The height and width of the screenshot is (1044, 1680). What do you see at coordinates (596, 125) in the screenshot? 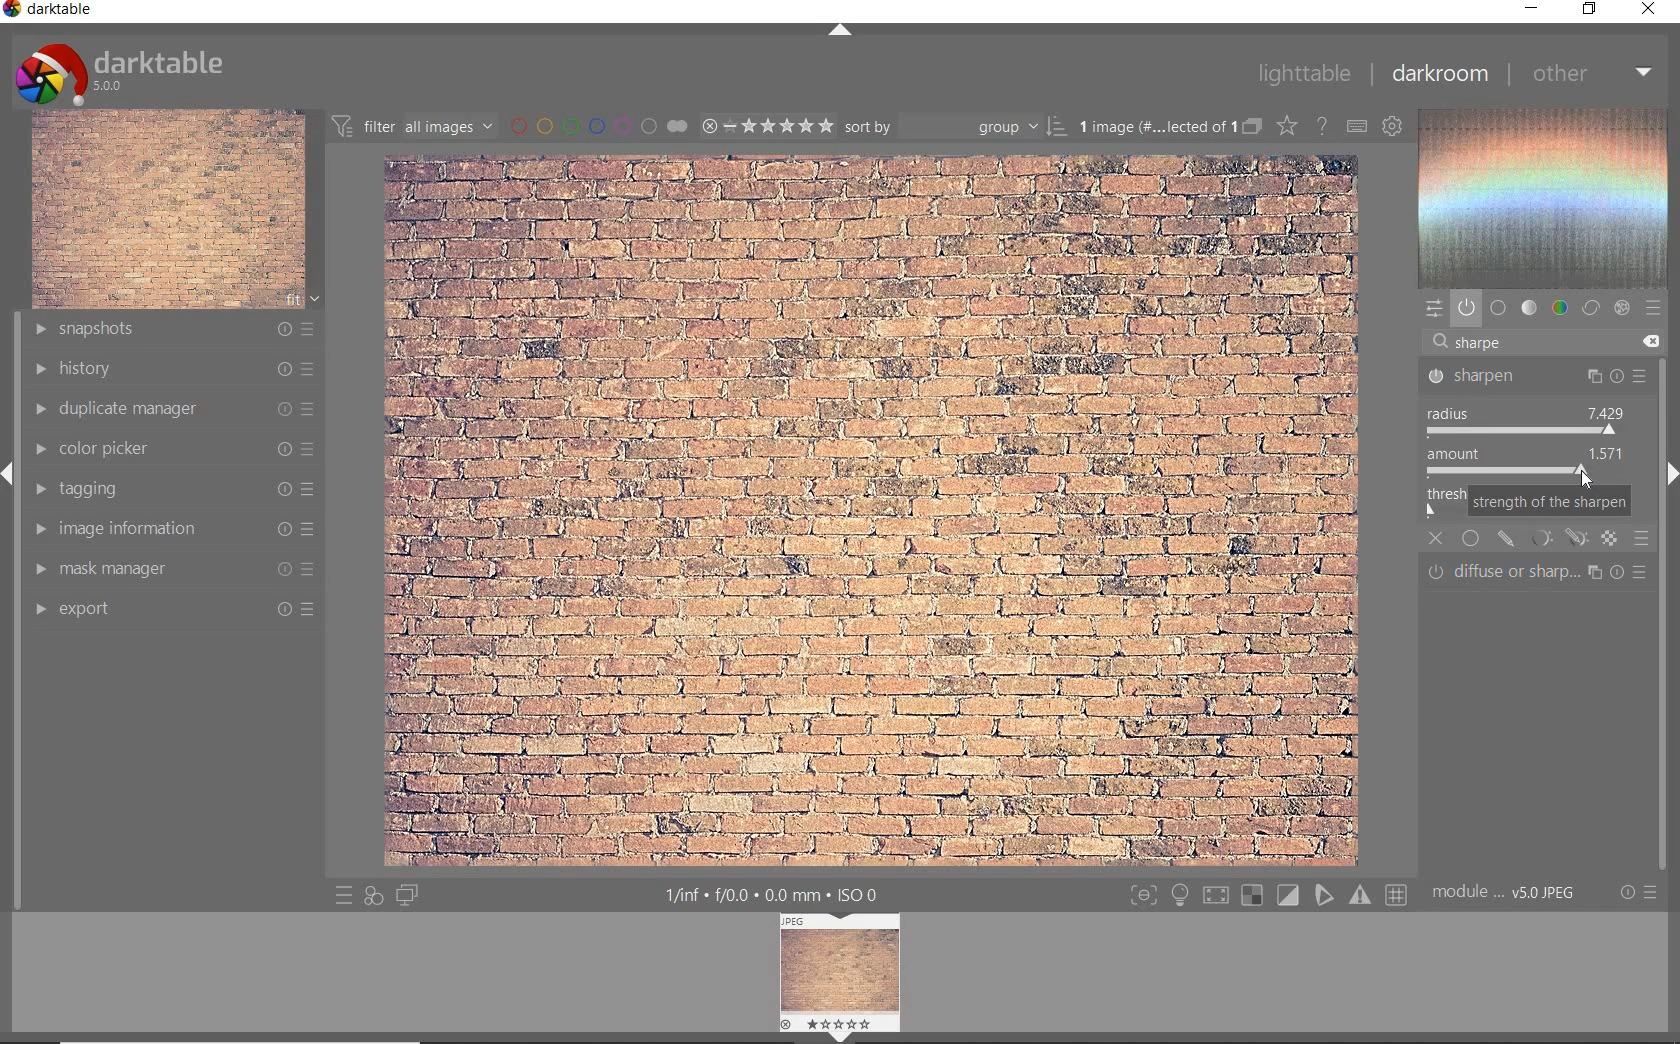
I see `filter by image color label` at bounding box center [596, 125].